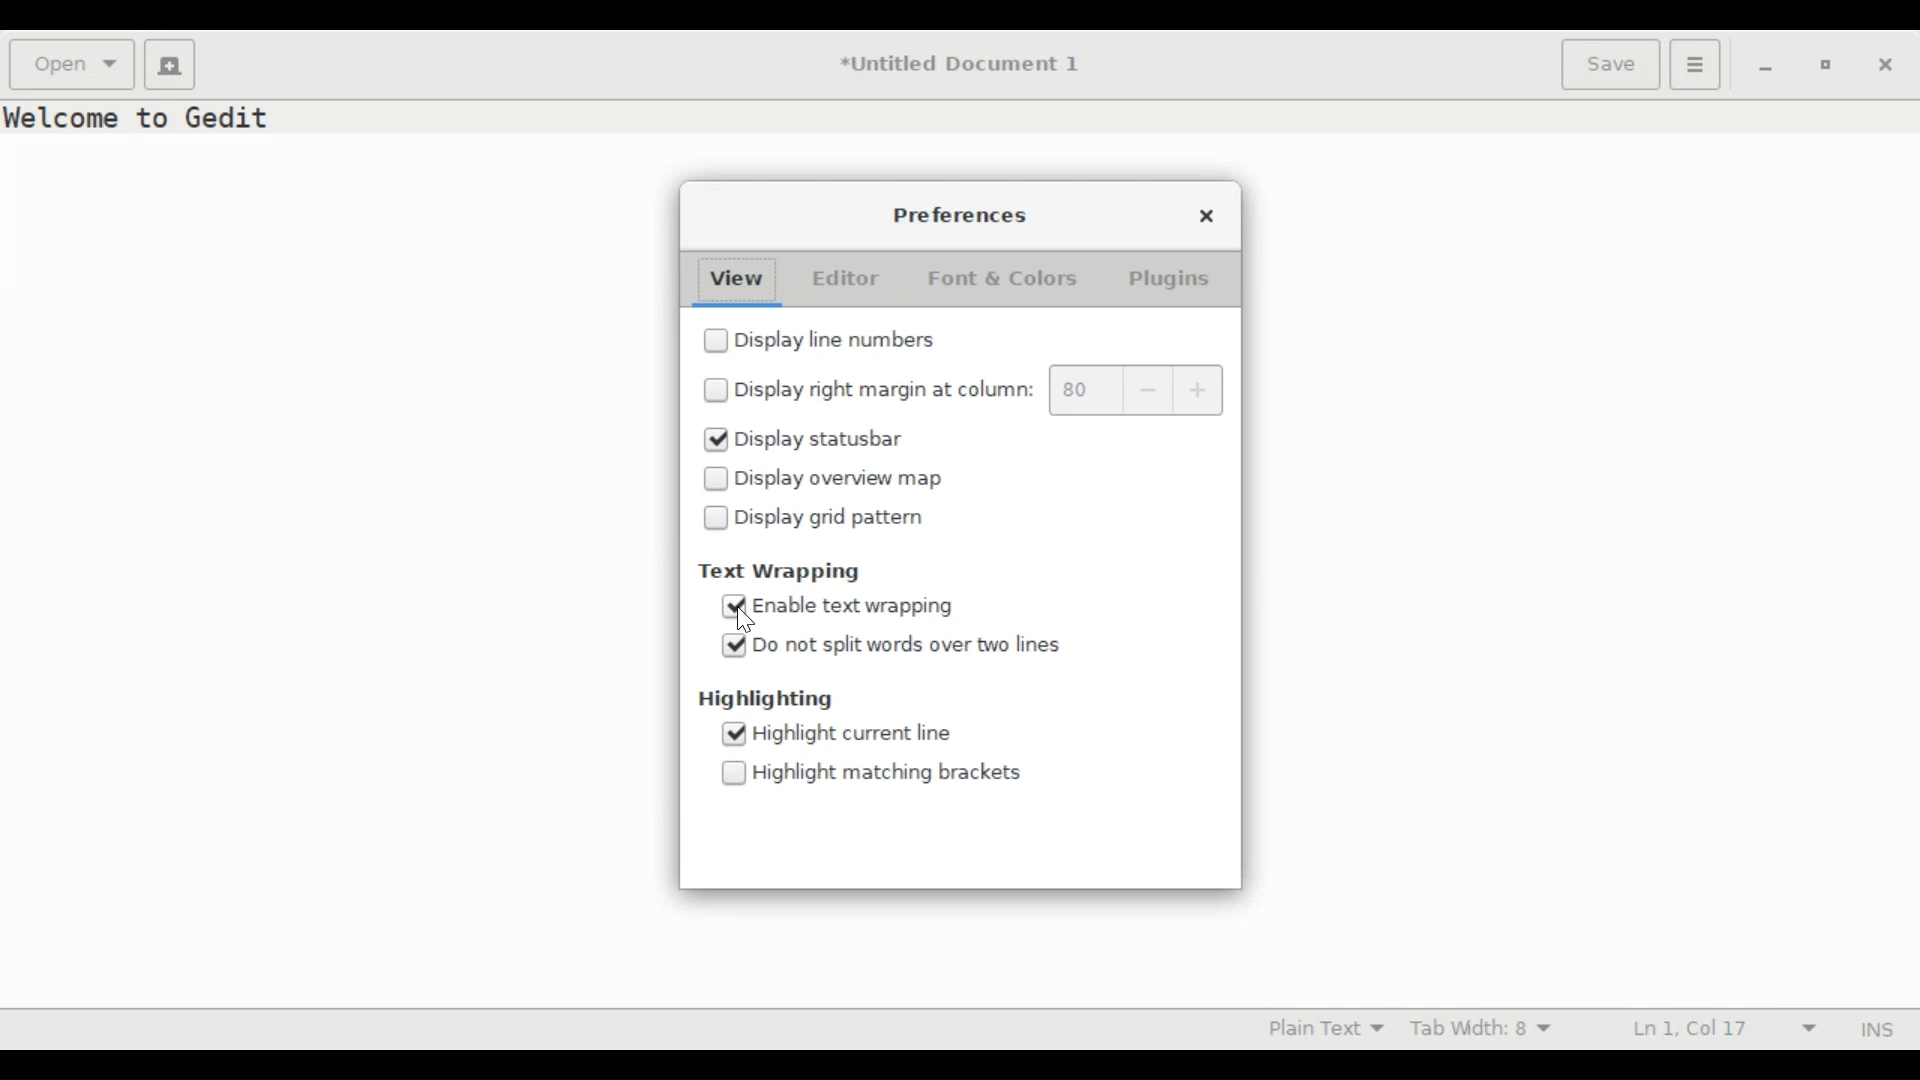  What do you see at coordinates (960, 66) in the screenshot?
I see `*Untitled Document 1` at bounding box center [960, 66].